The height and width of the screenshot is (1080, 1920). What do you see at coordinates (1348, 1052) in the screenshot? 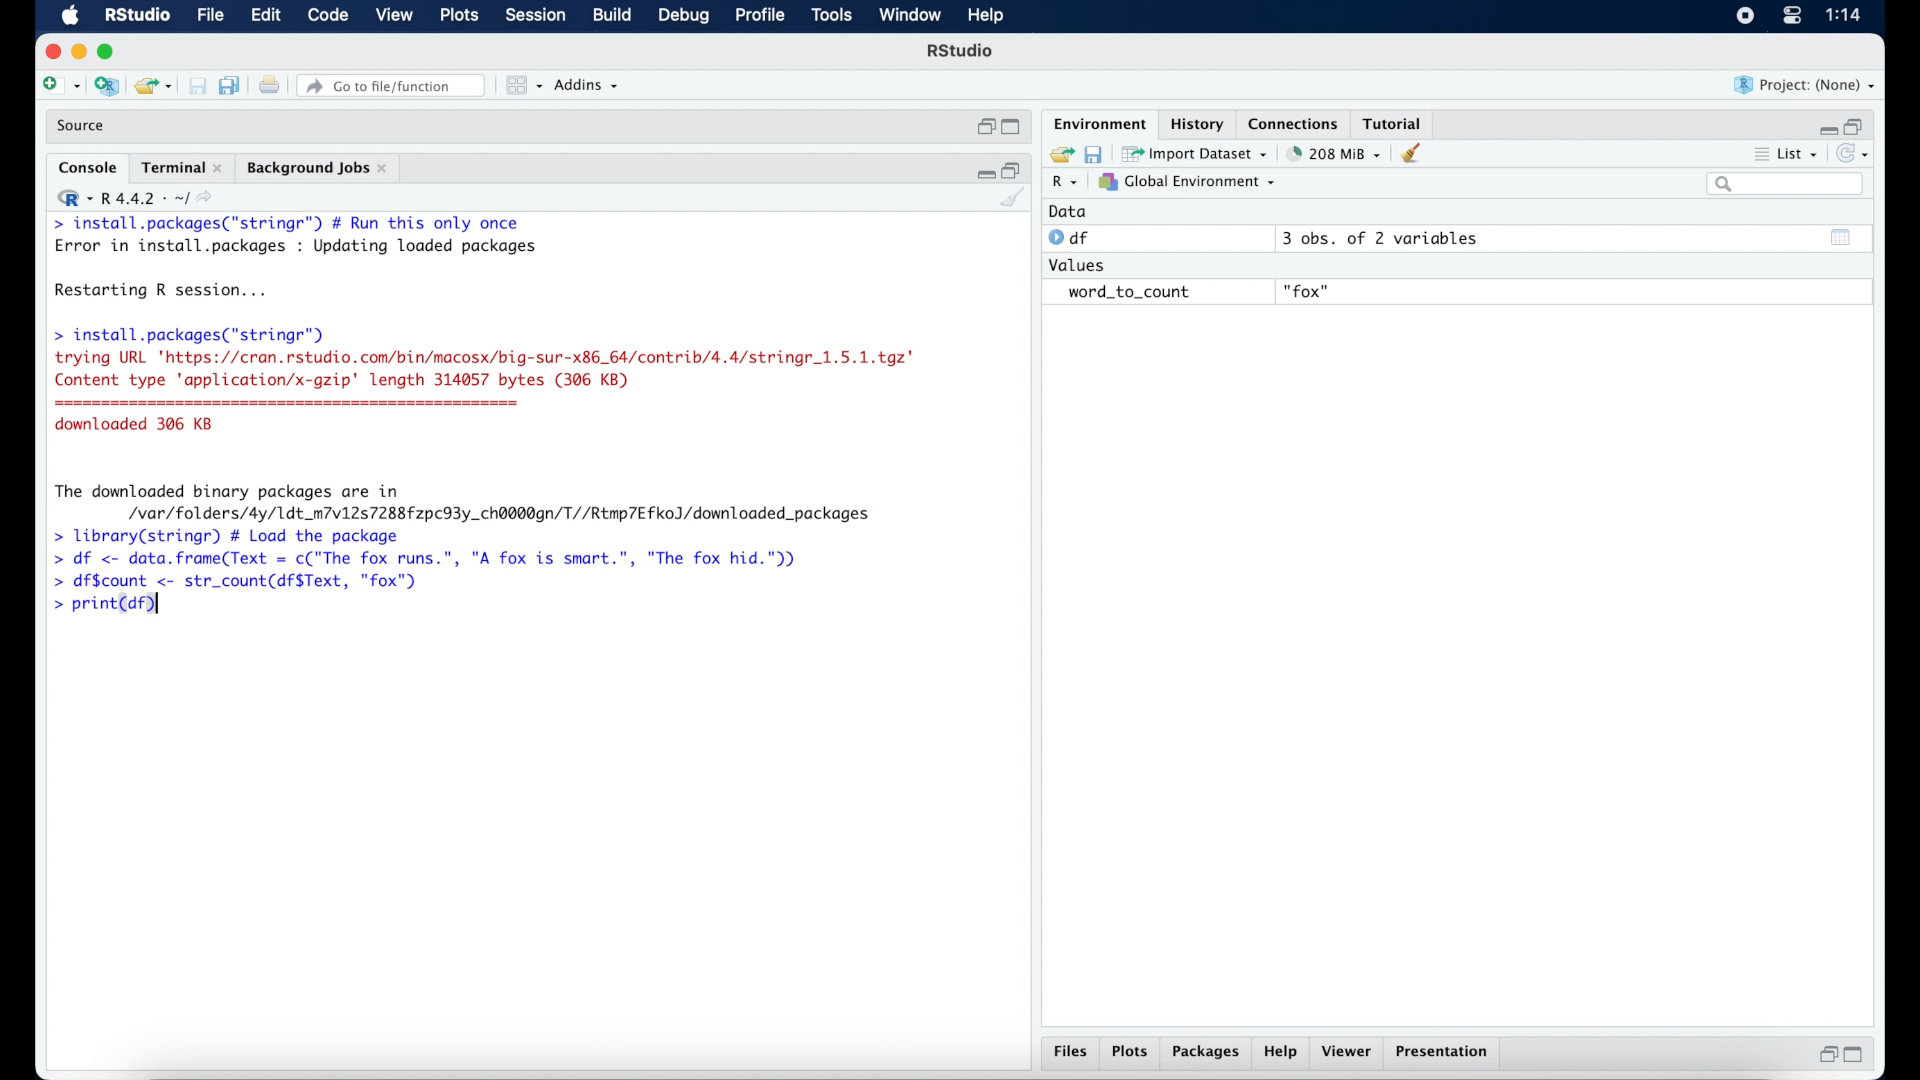
I see `viewer` at bounding box center [1348, 1052].